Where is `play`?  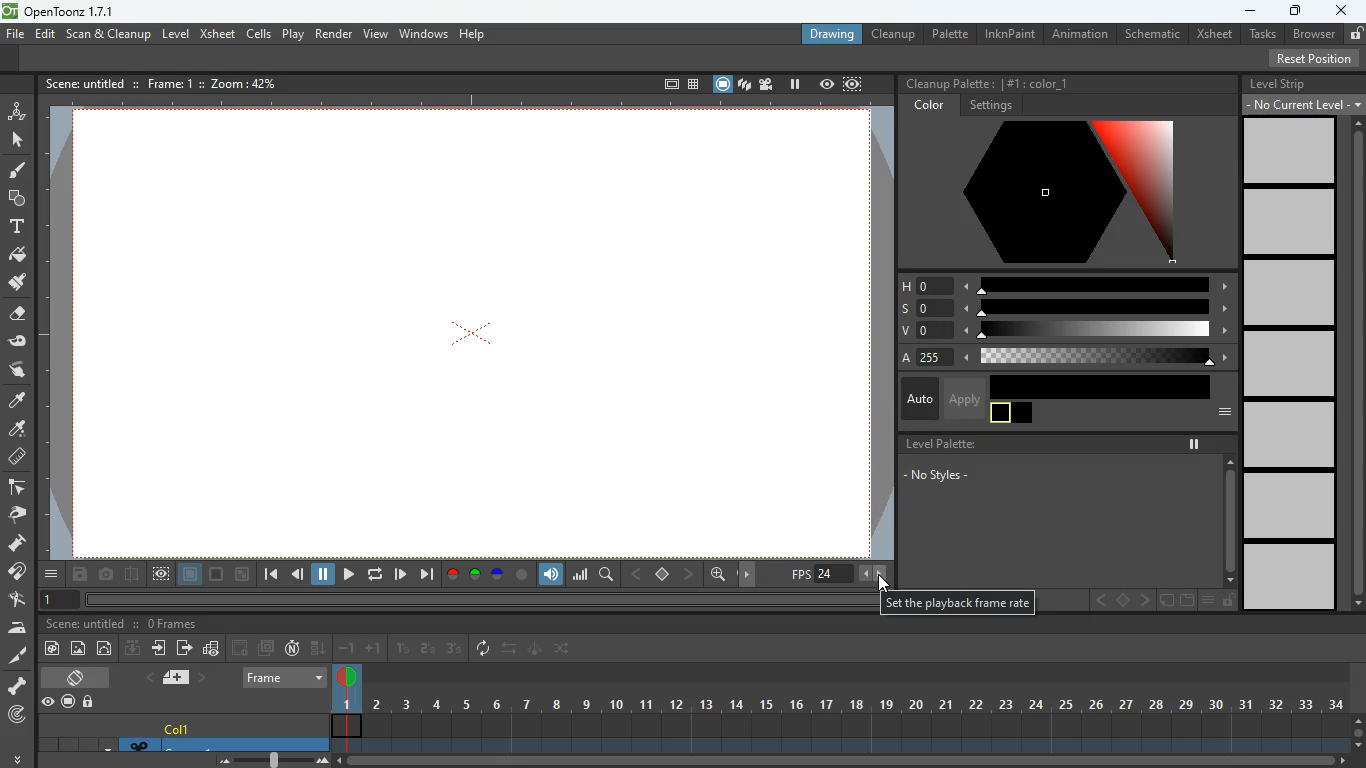
play is located at coordinates (292, 34).